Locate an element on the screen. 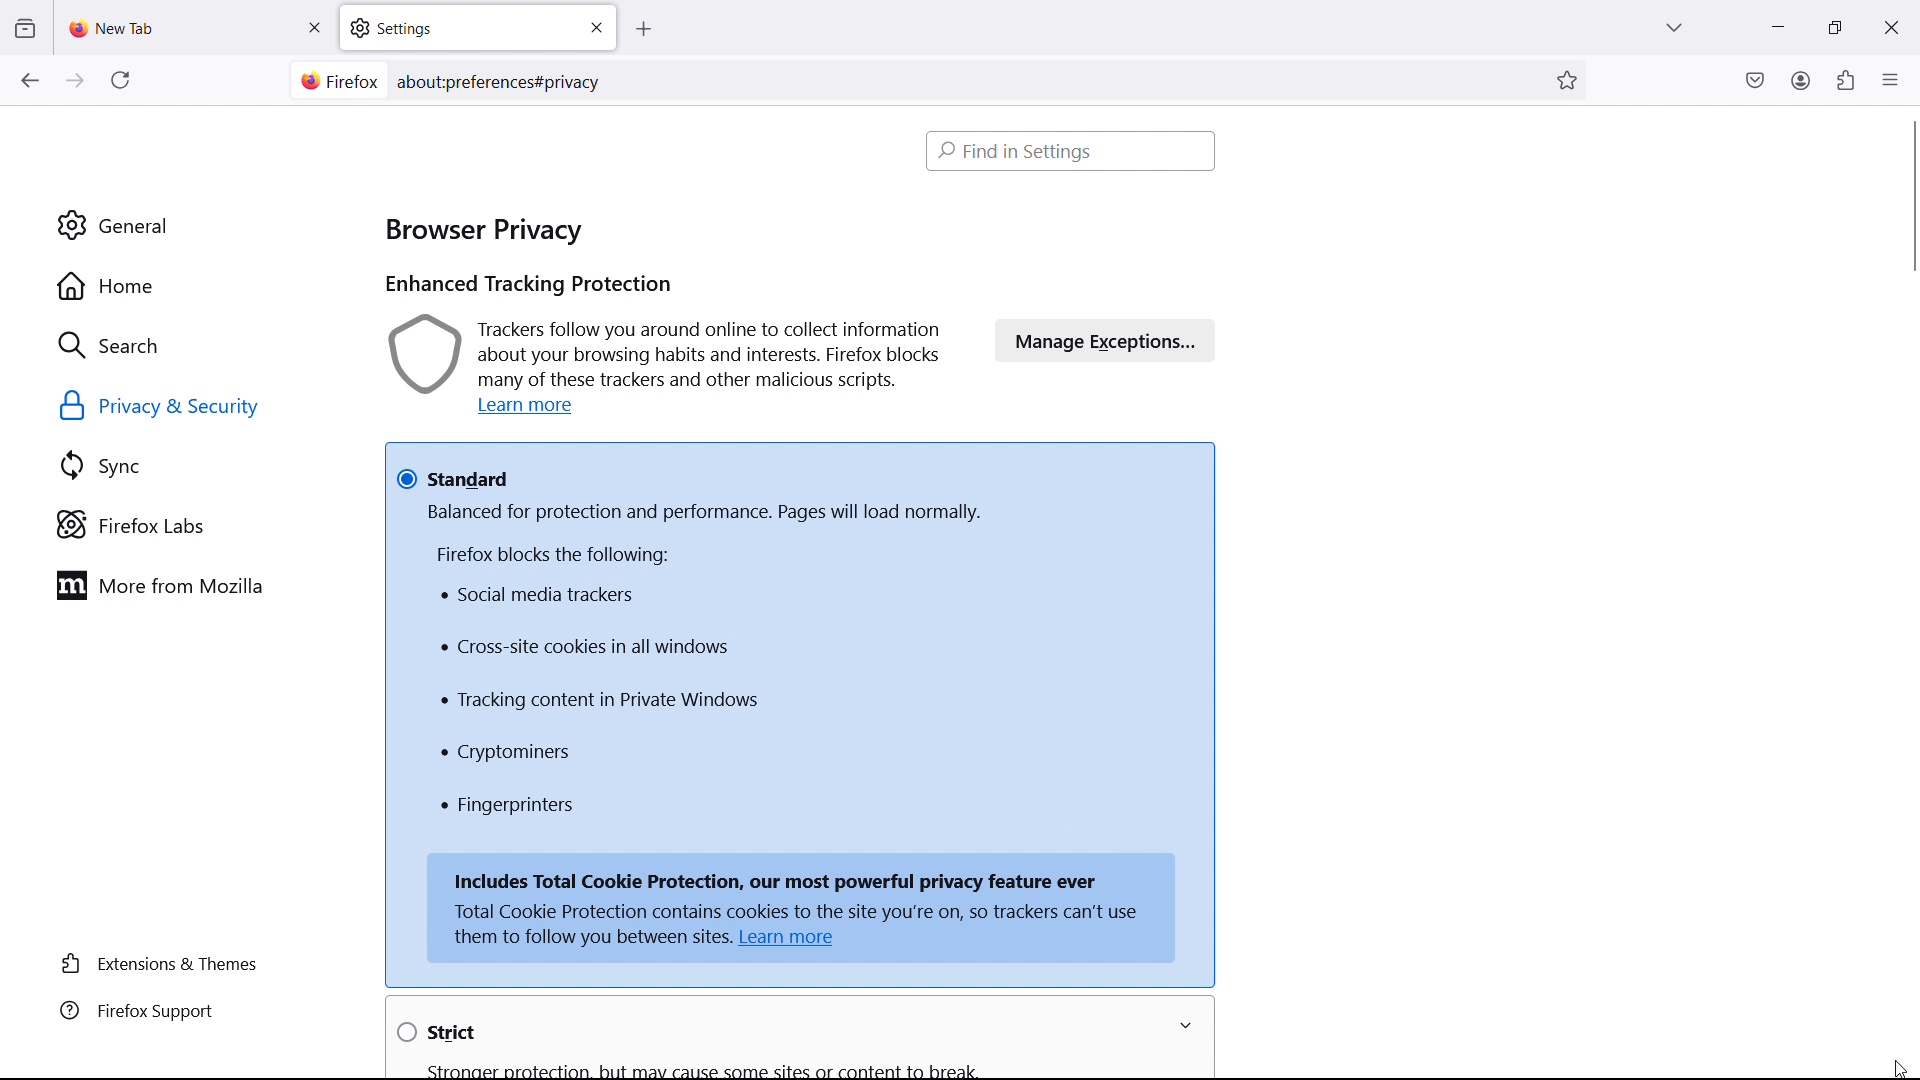  aboutpreferences#privacy is located at coordinates (506, 78).